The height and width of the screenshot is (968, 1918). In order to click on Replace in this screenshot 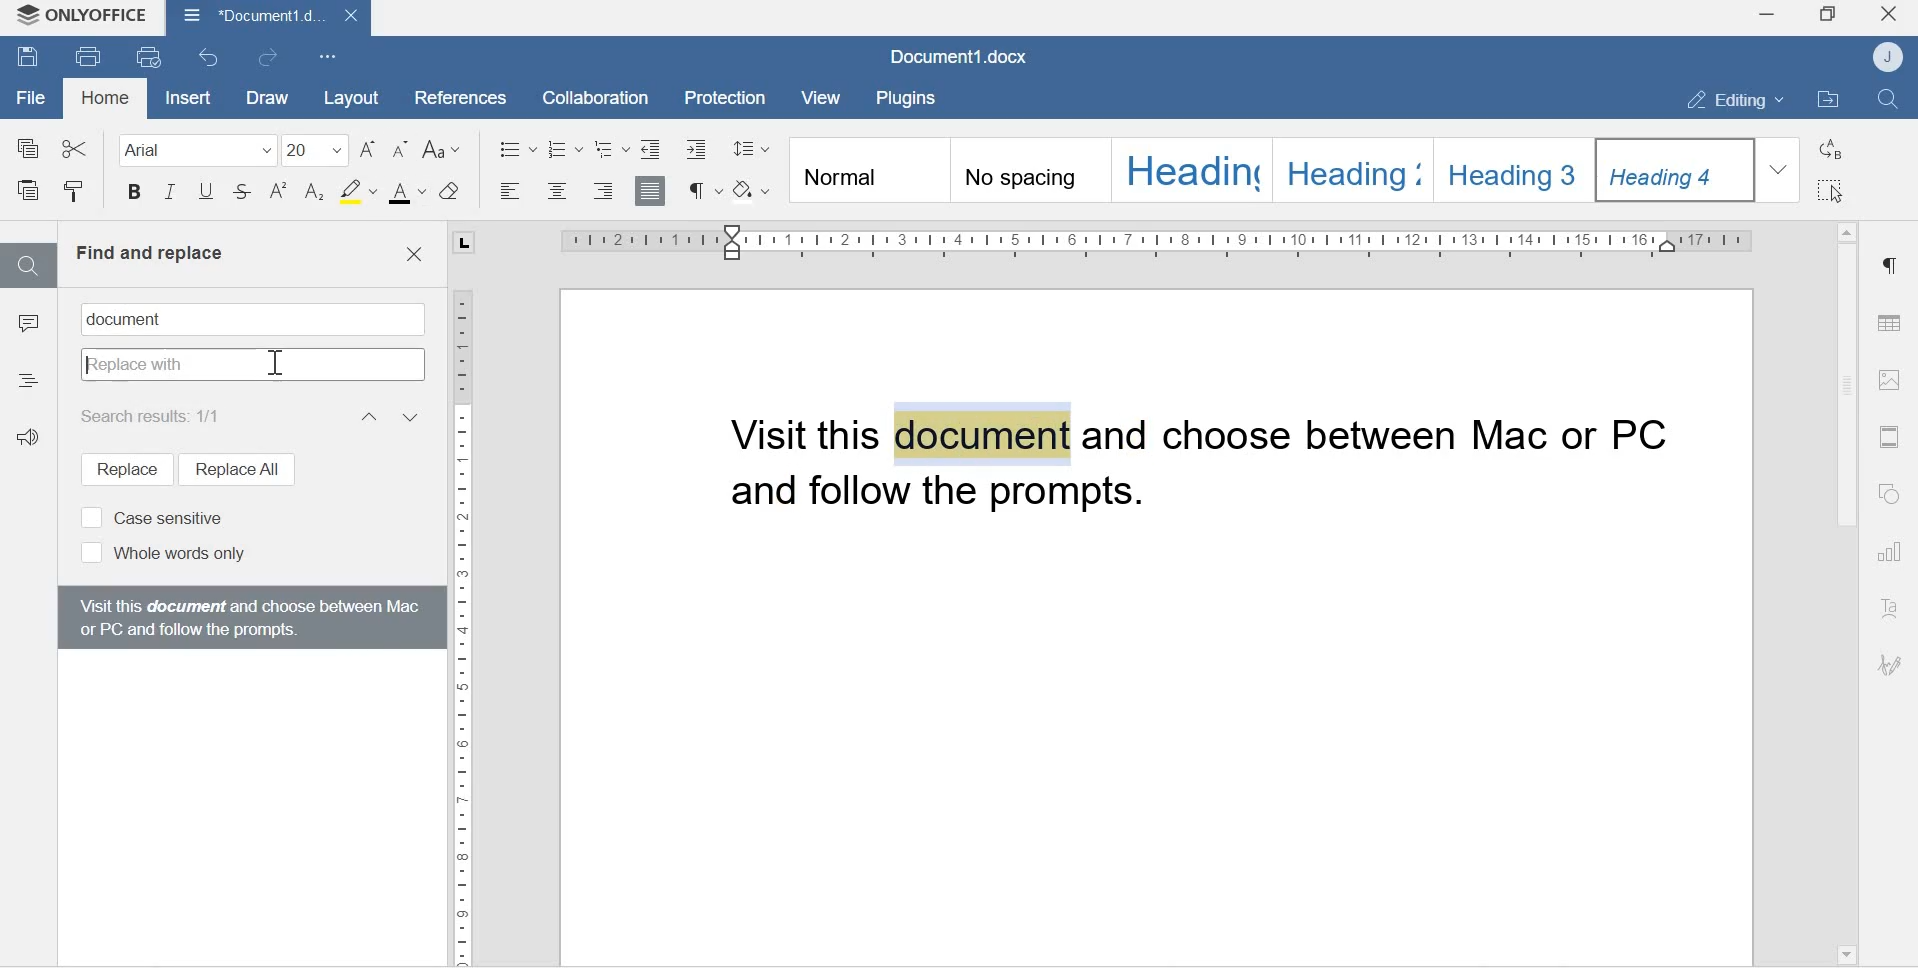, I will do `click(1833, 149)`.